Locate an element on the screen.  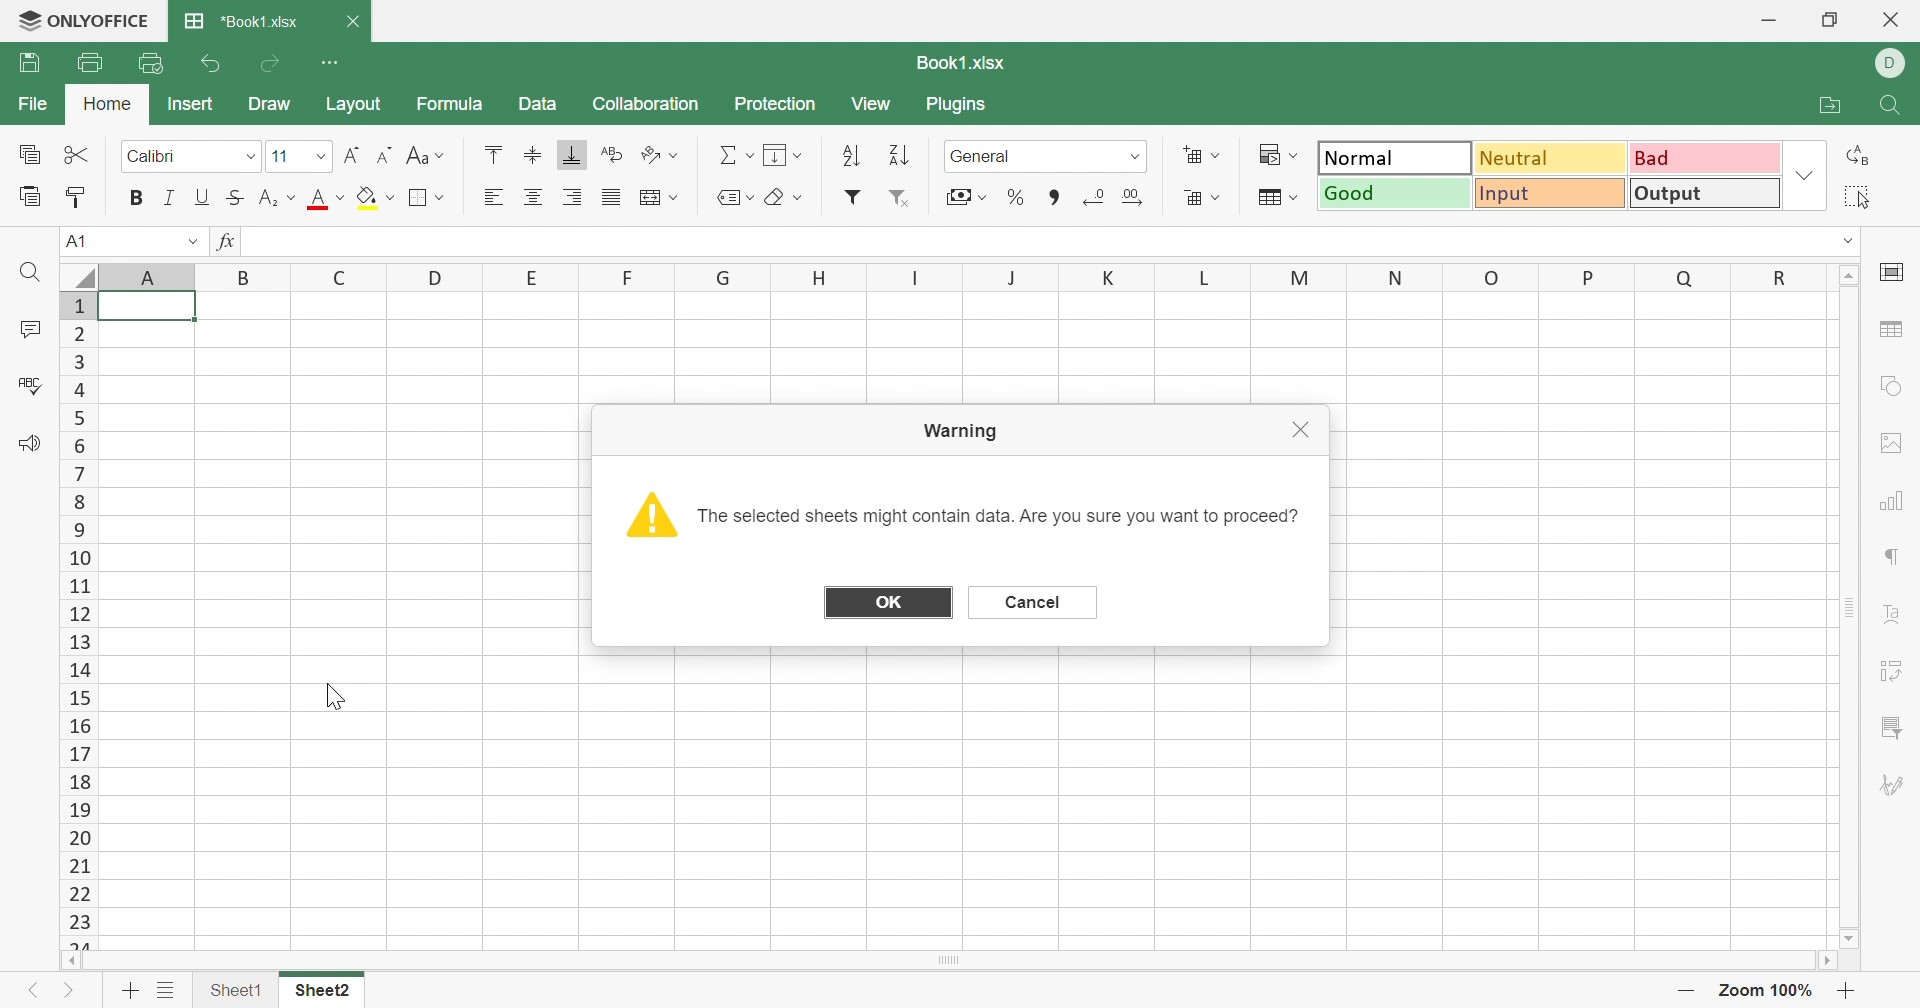
image settings is located at coordinates (1897, 441).